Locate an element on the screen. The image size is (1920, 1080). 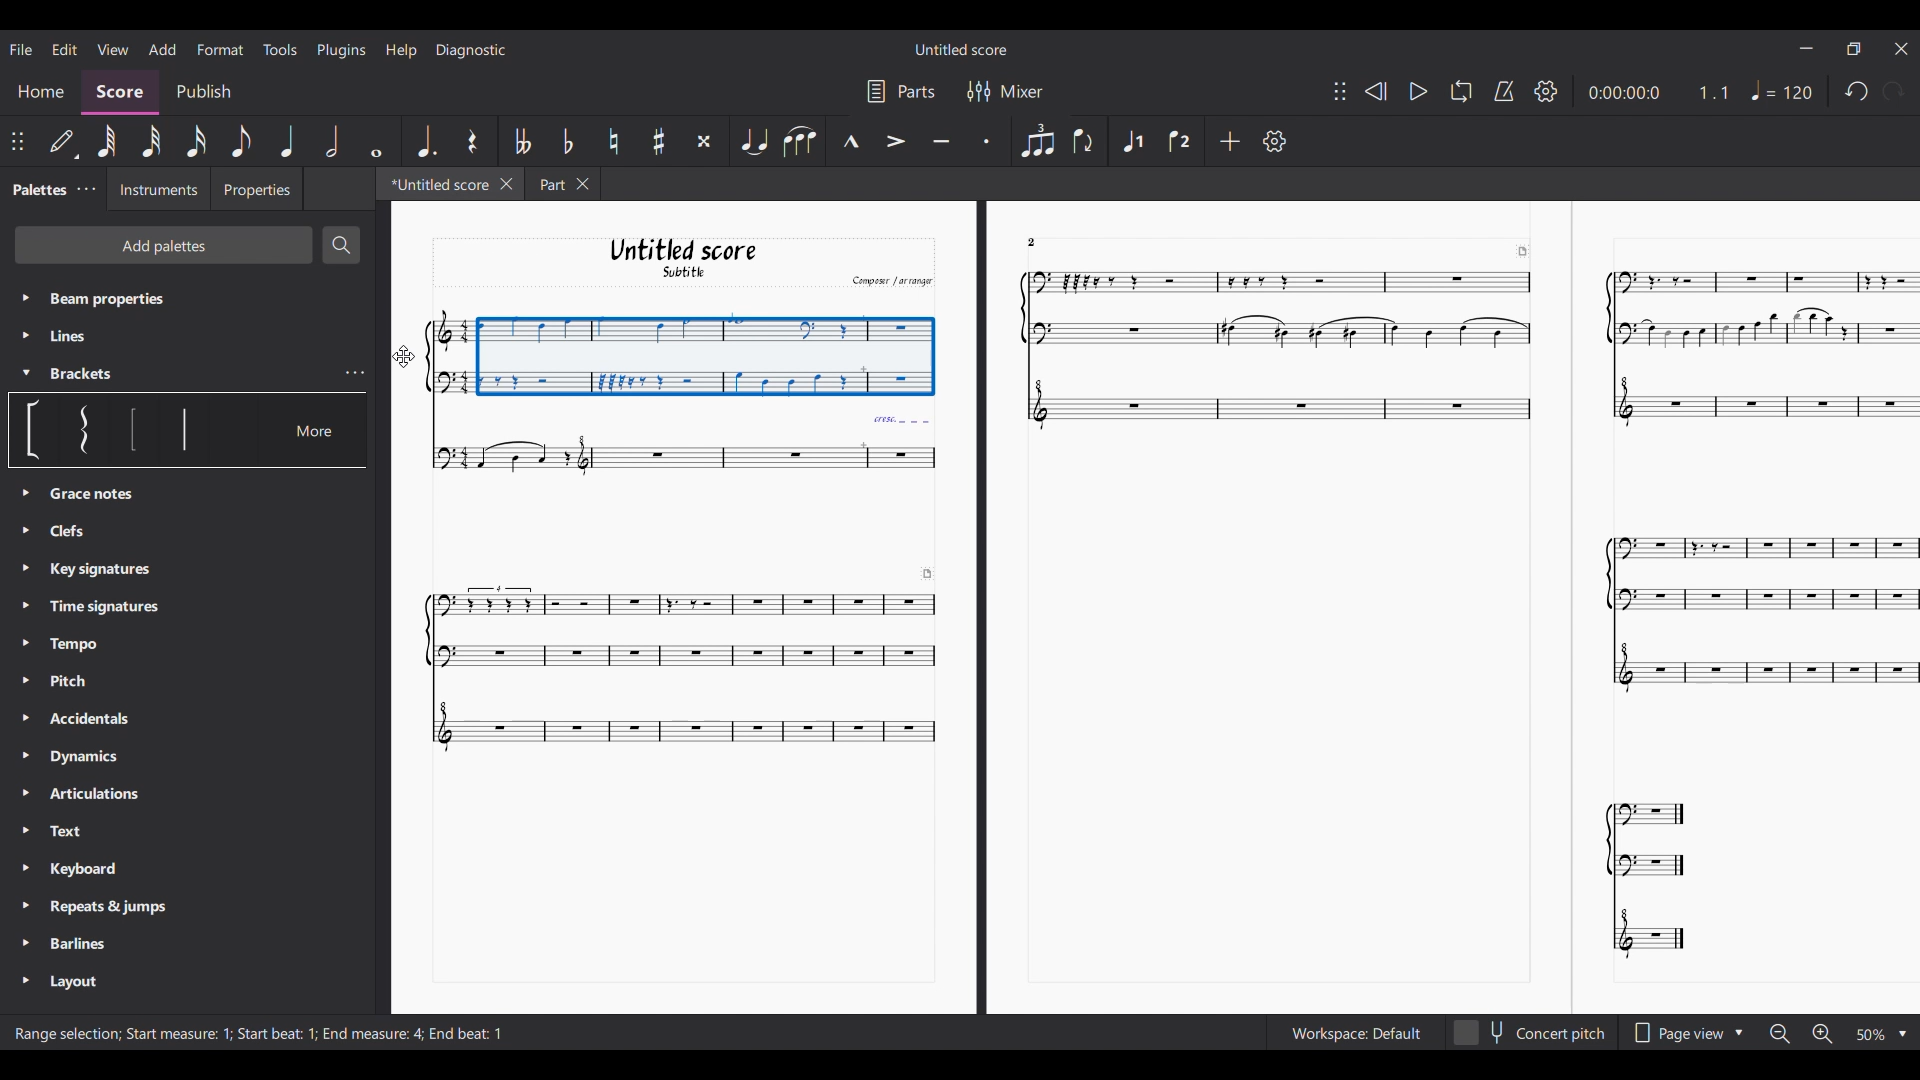
 is located at coordinates (24, 680).